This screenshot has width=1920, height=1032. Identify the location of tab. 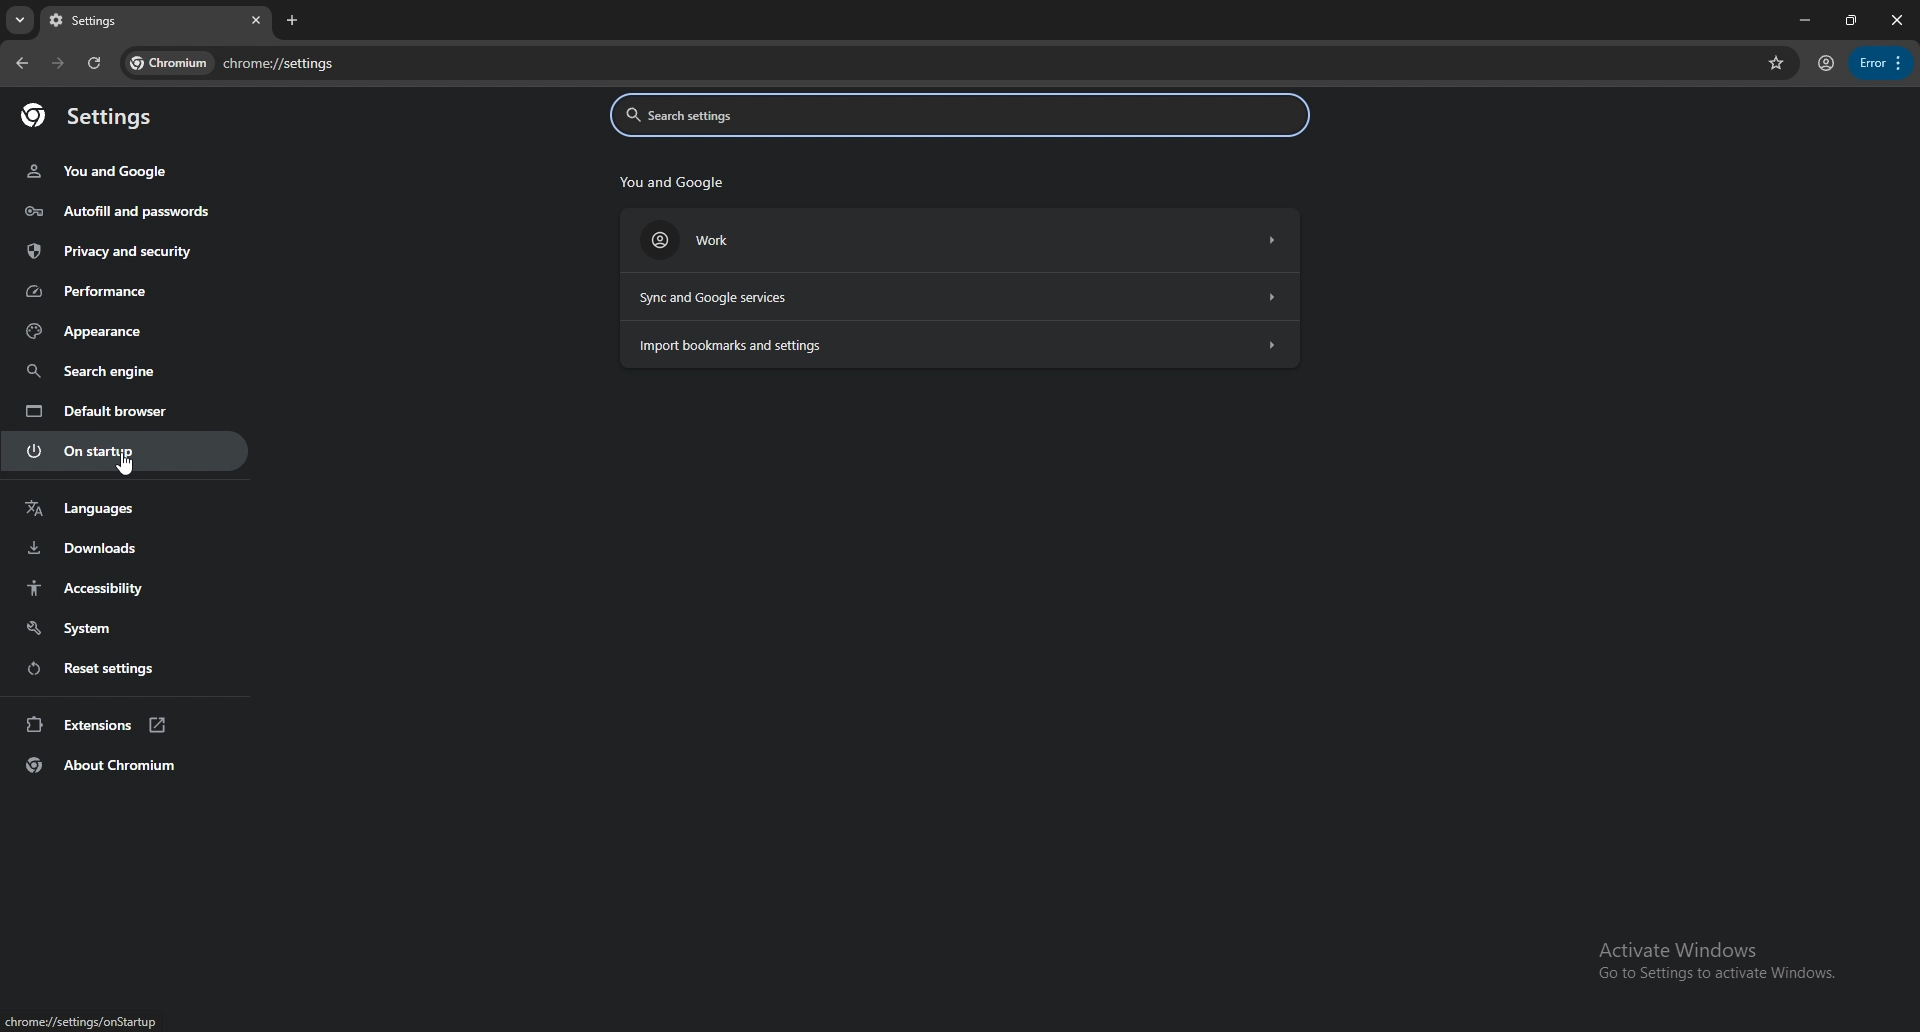
(137, 22).